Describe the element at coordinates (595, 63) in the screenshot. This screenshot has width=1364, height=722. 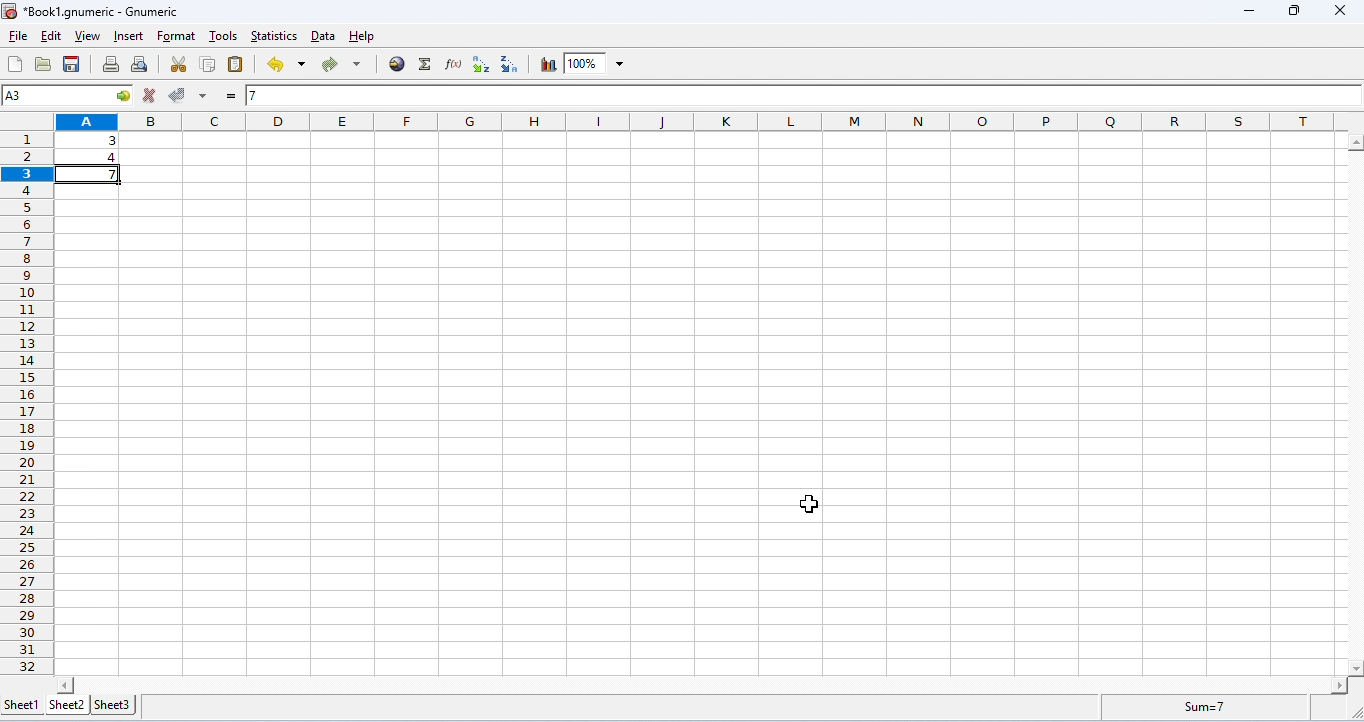
I see `zoom` at that location.